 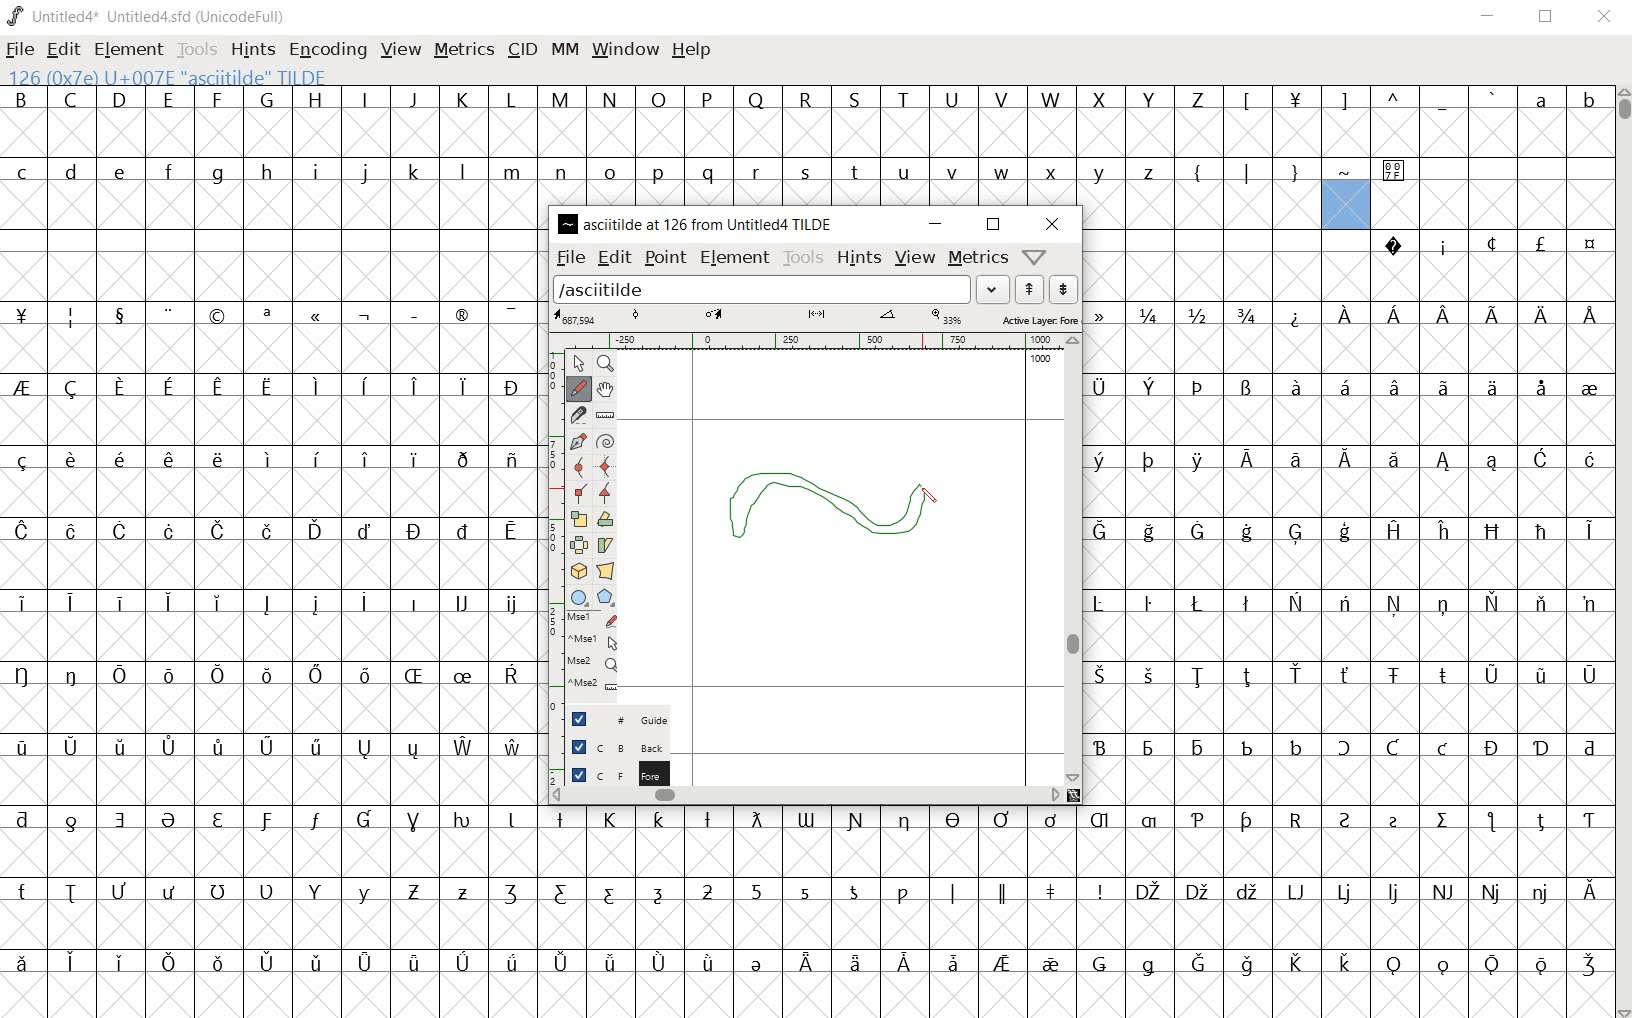 What do you see at coordinates (608, 364) in the screenshot?
I see `magnify` at bounding box center [608, 364].